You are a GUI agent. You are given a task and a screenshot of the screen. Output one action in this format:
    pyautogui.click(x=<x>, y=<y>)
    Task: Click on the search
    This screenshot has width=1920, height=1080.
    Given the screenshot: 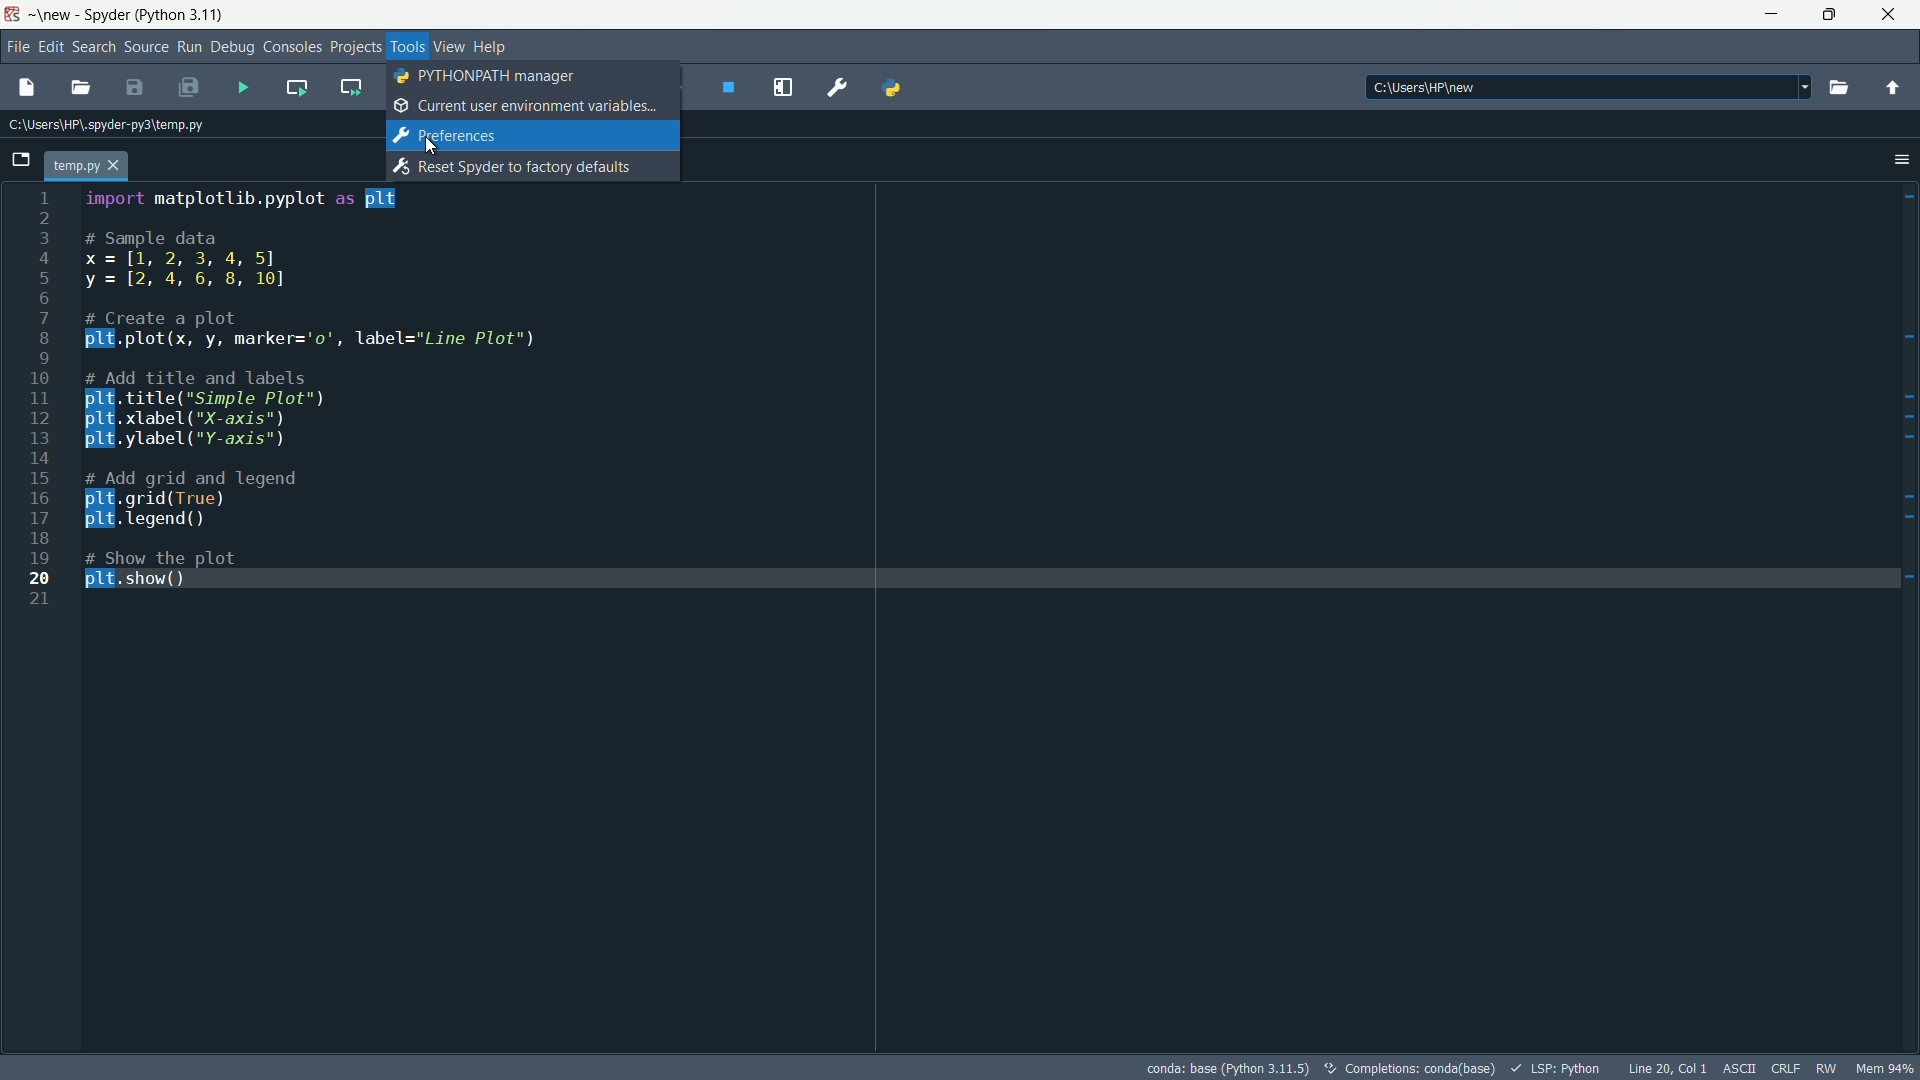 What is the action you would take?
    pyautogui.click(x=93, y=46)
    